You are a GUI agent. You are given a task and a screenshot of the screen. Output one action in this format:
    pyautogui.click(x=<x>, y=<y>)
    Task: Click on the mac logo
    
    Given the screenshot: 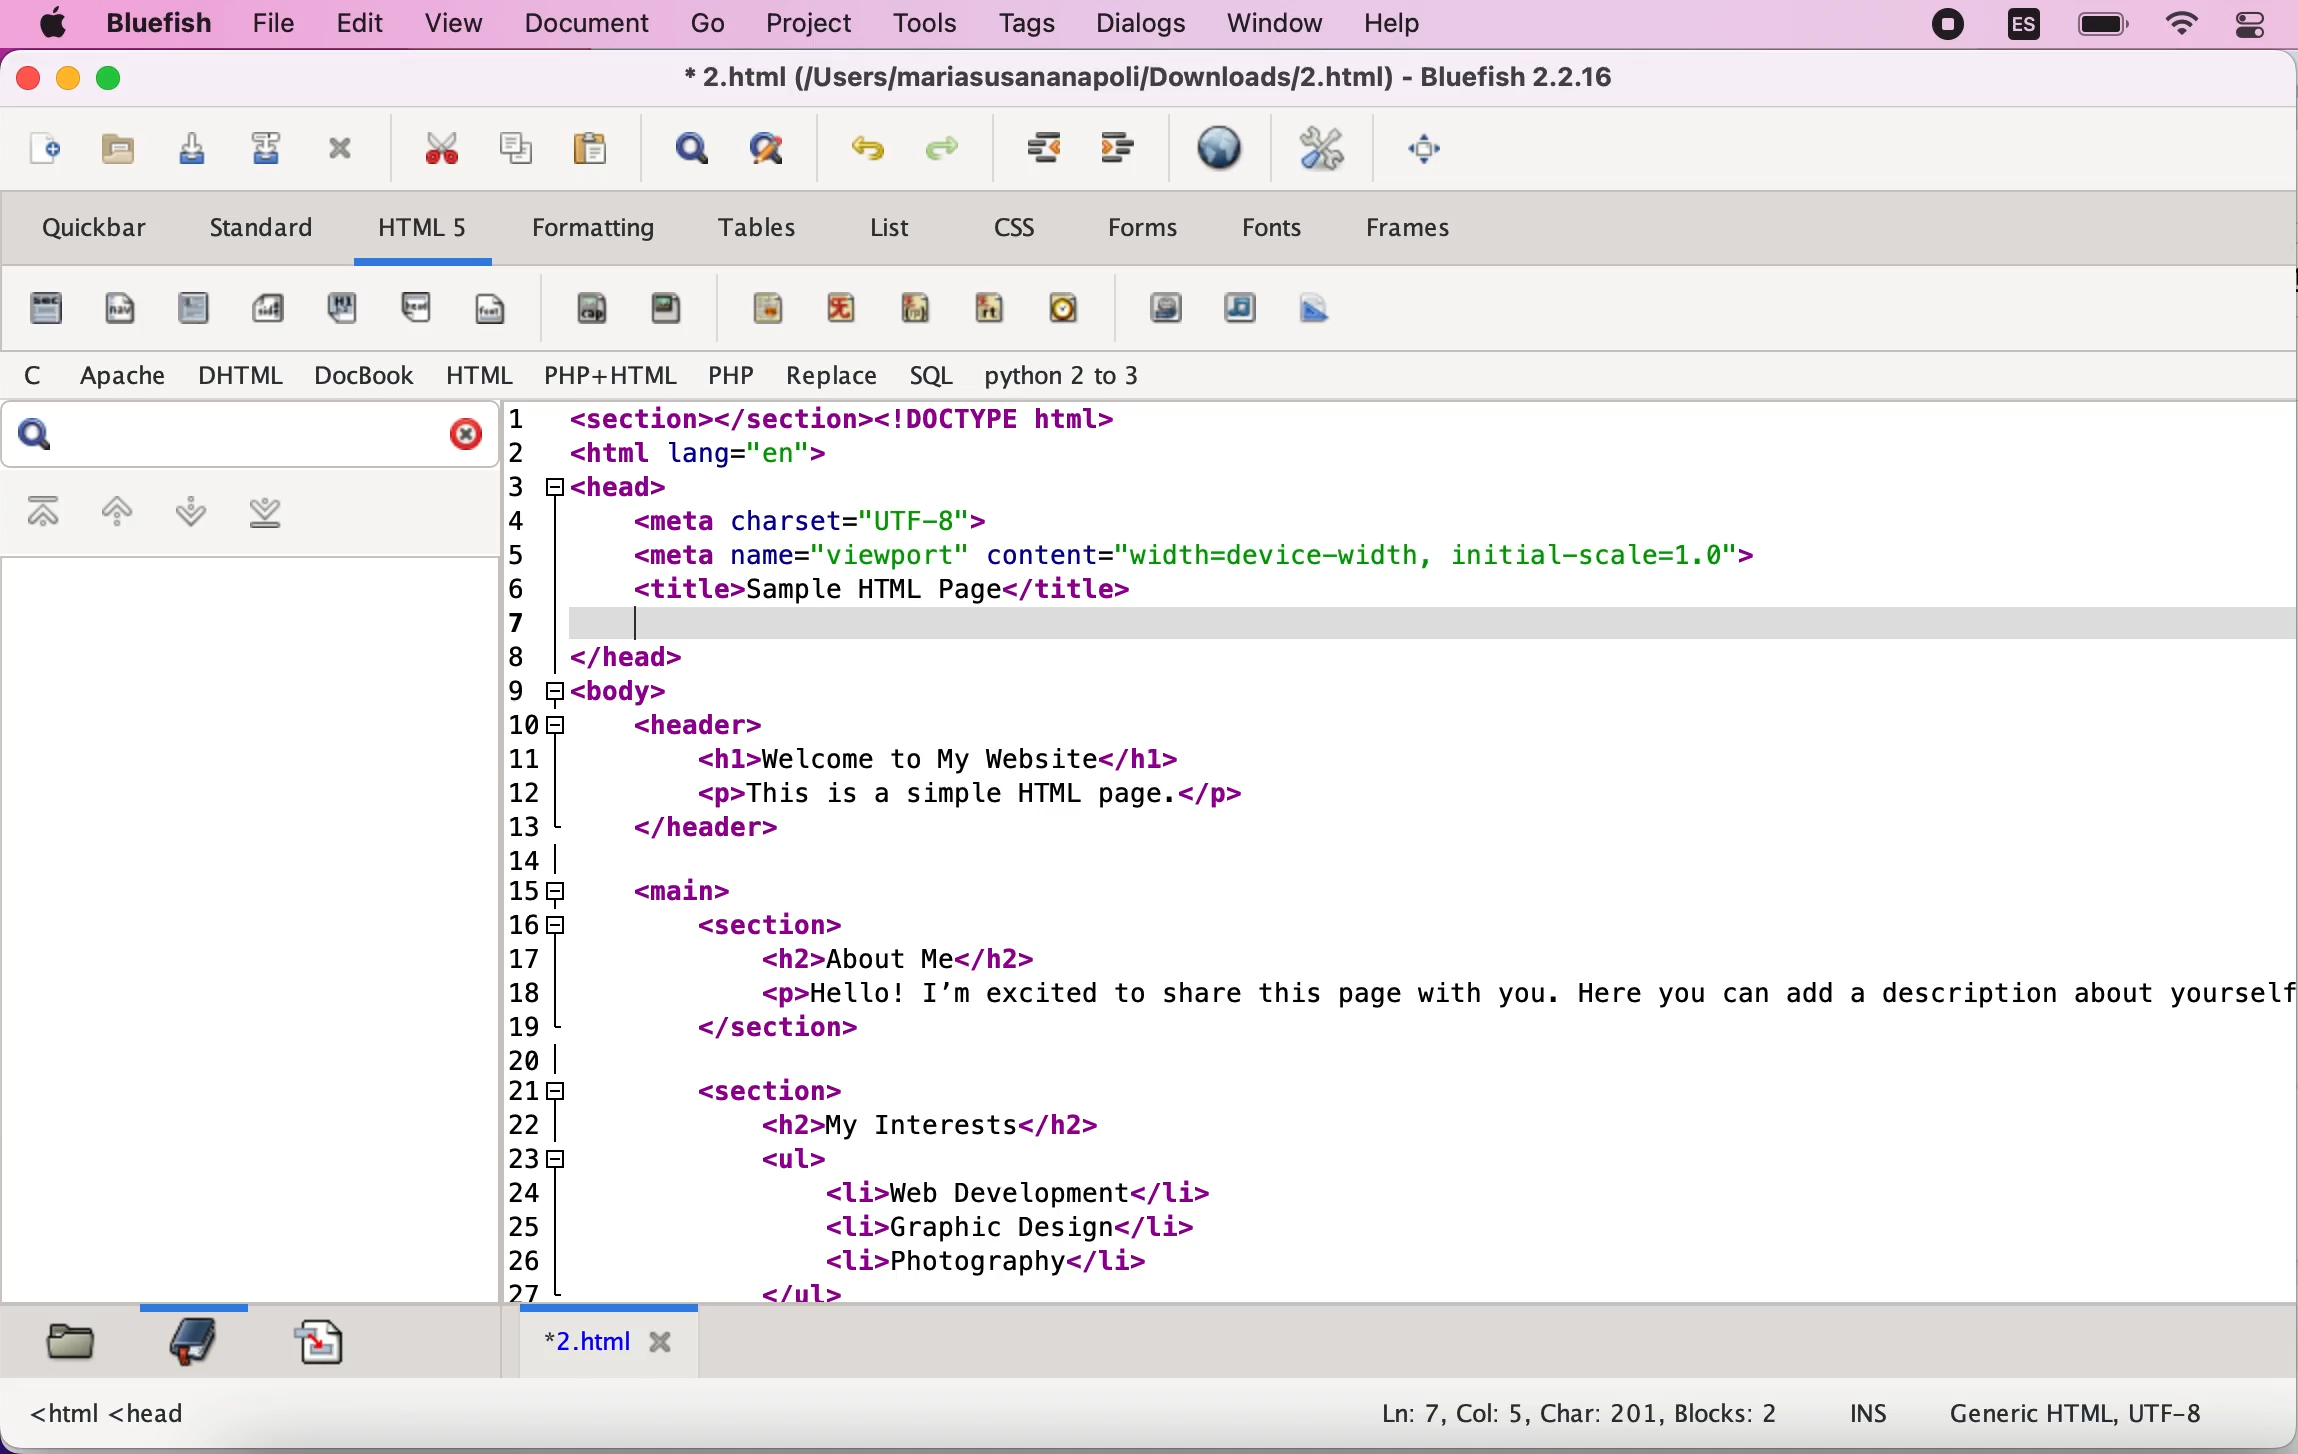 What is the action you would take?
    pyautogui.click(x=55, y=24)
    